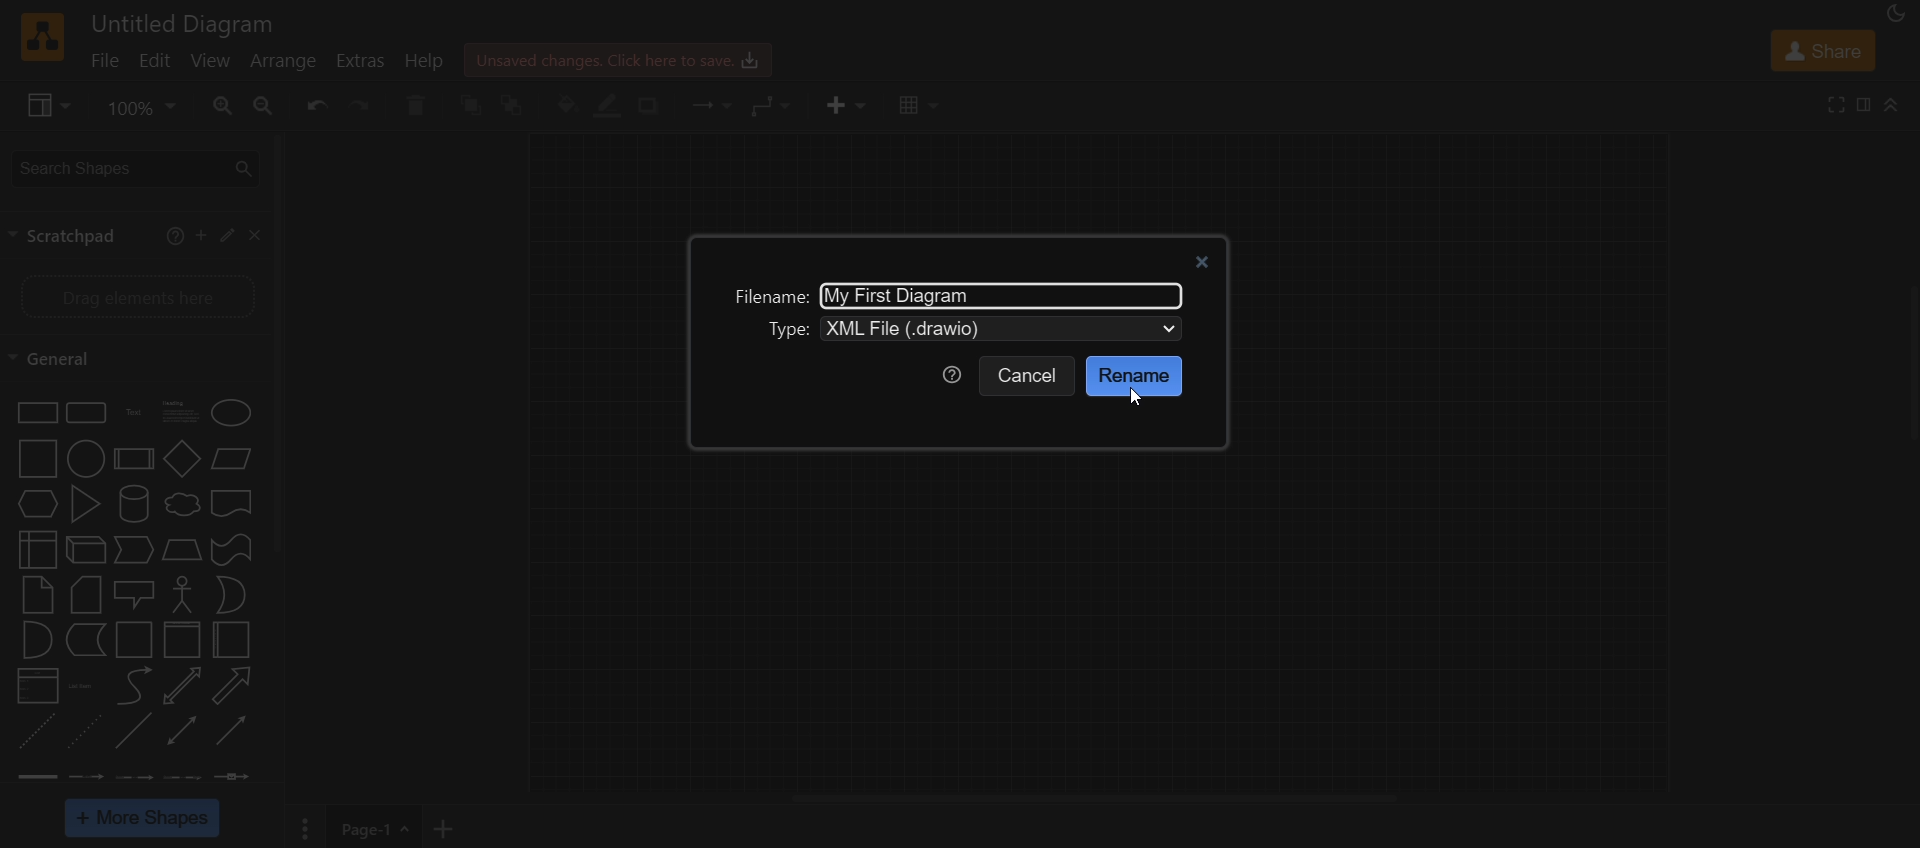 The height and width of the screenshot is (848, 1920). Describe the element at coordinates (566, 105) in the screenshot. I see `fill` at that location.